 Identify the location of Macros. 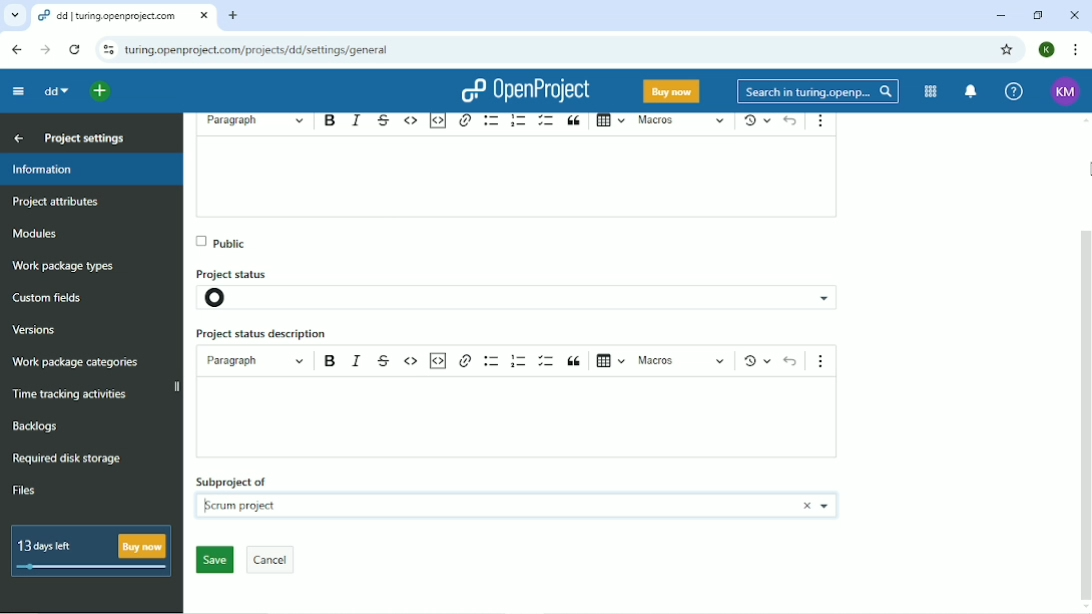
(680, 120).